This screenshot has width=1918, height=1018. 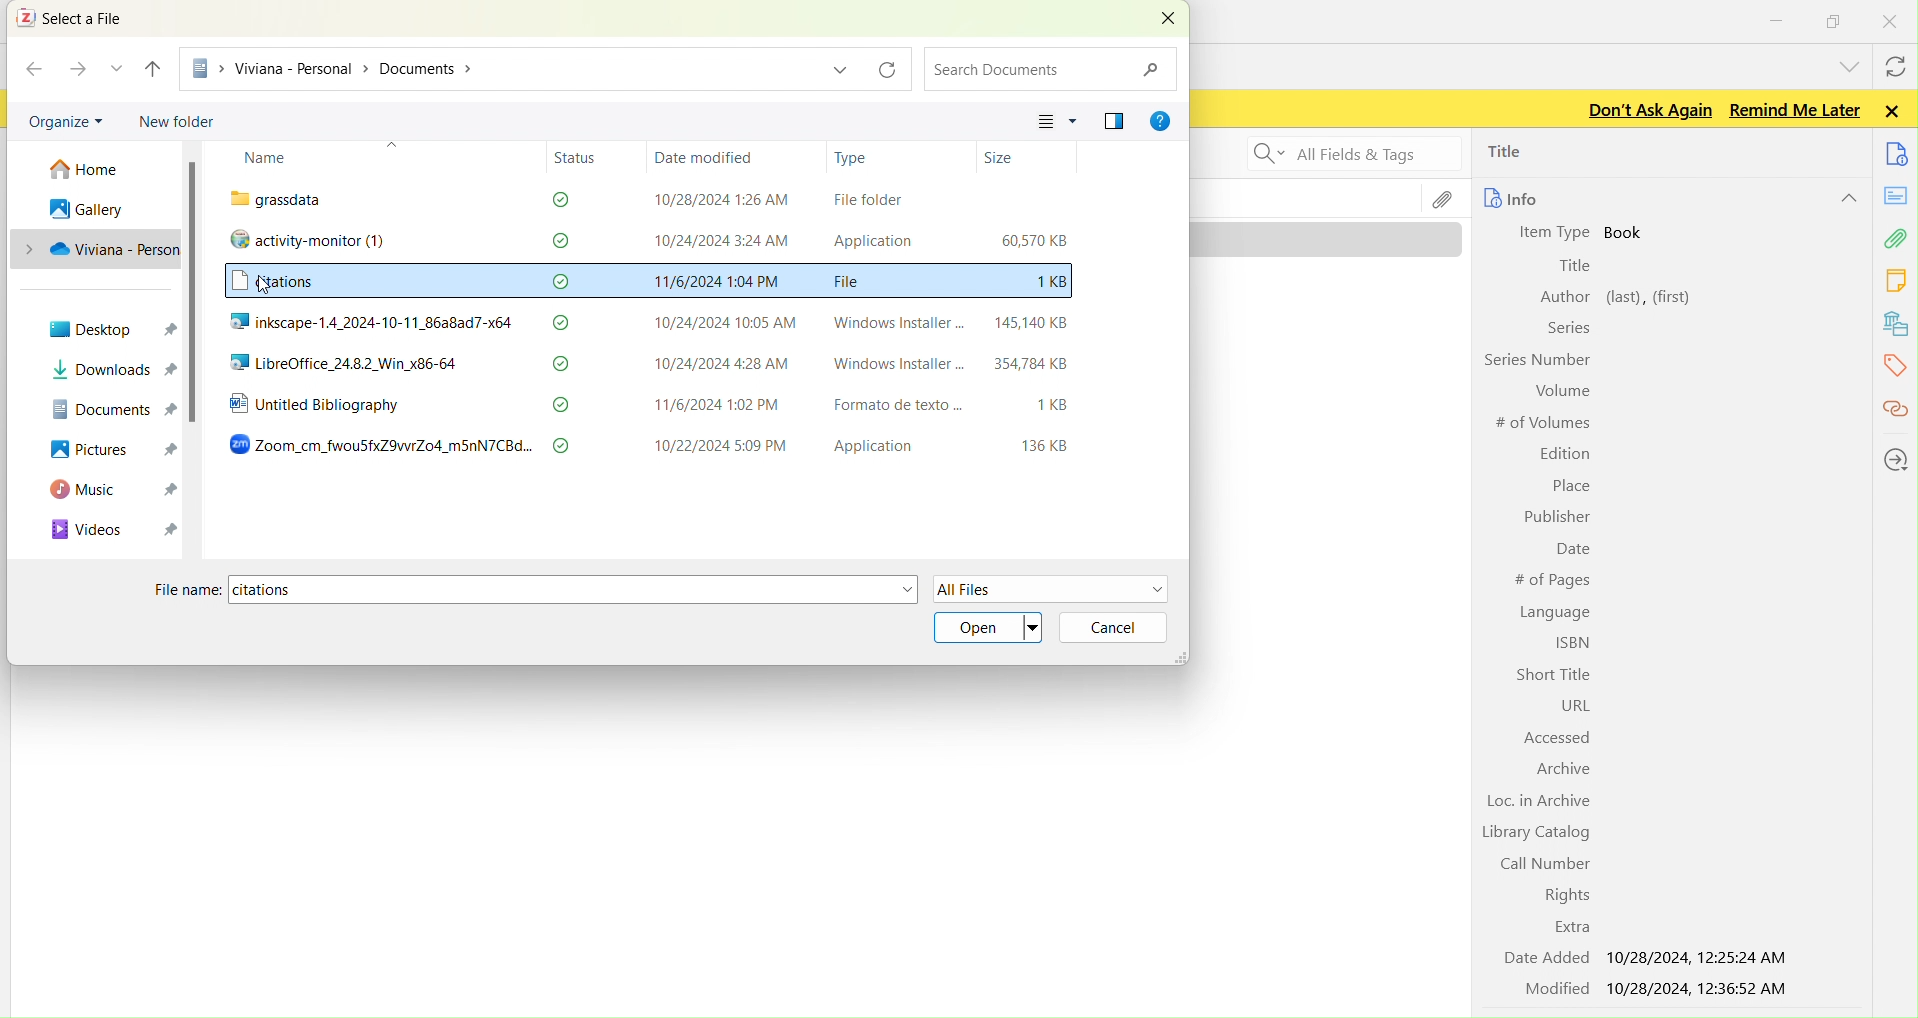 I want to click on 1KB, so click(x=1039, y=282).